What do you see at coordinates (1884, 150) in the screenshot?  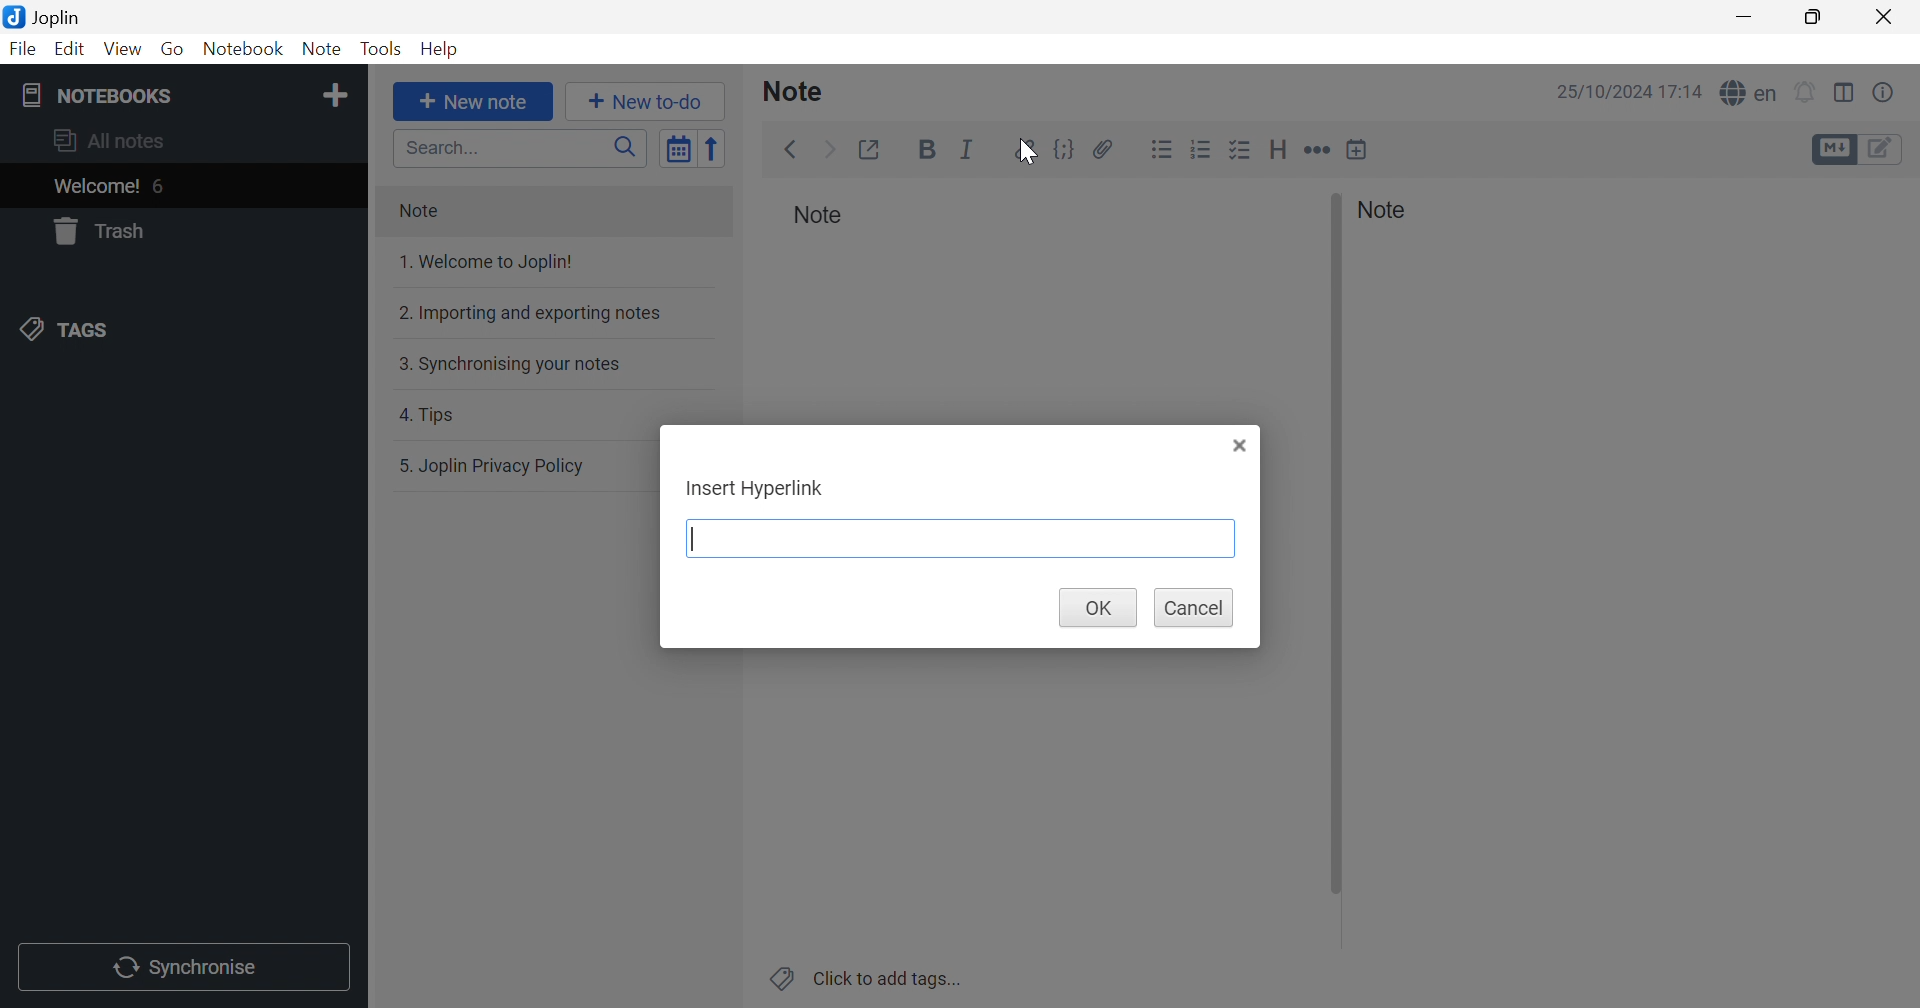 I see `Toggle editors` at bounding box center [1884, 150].